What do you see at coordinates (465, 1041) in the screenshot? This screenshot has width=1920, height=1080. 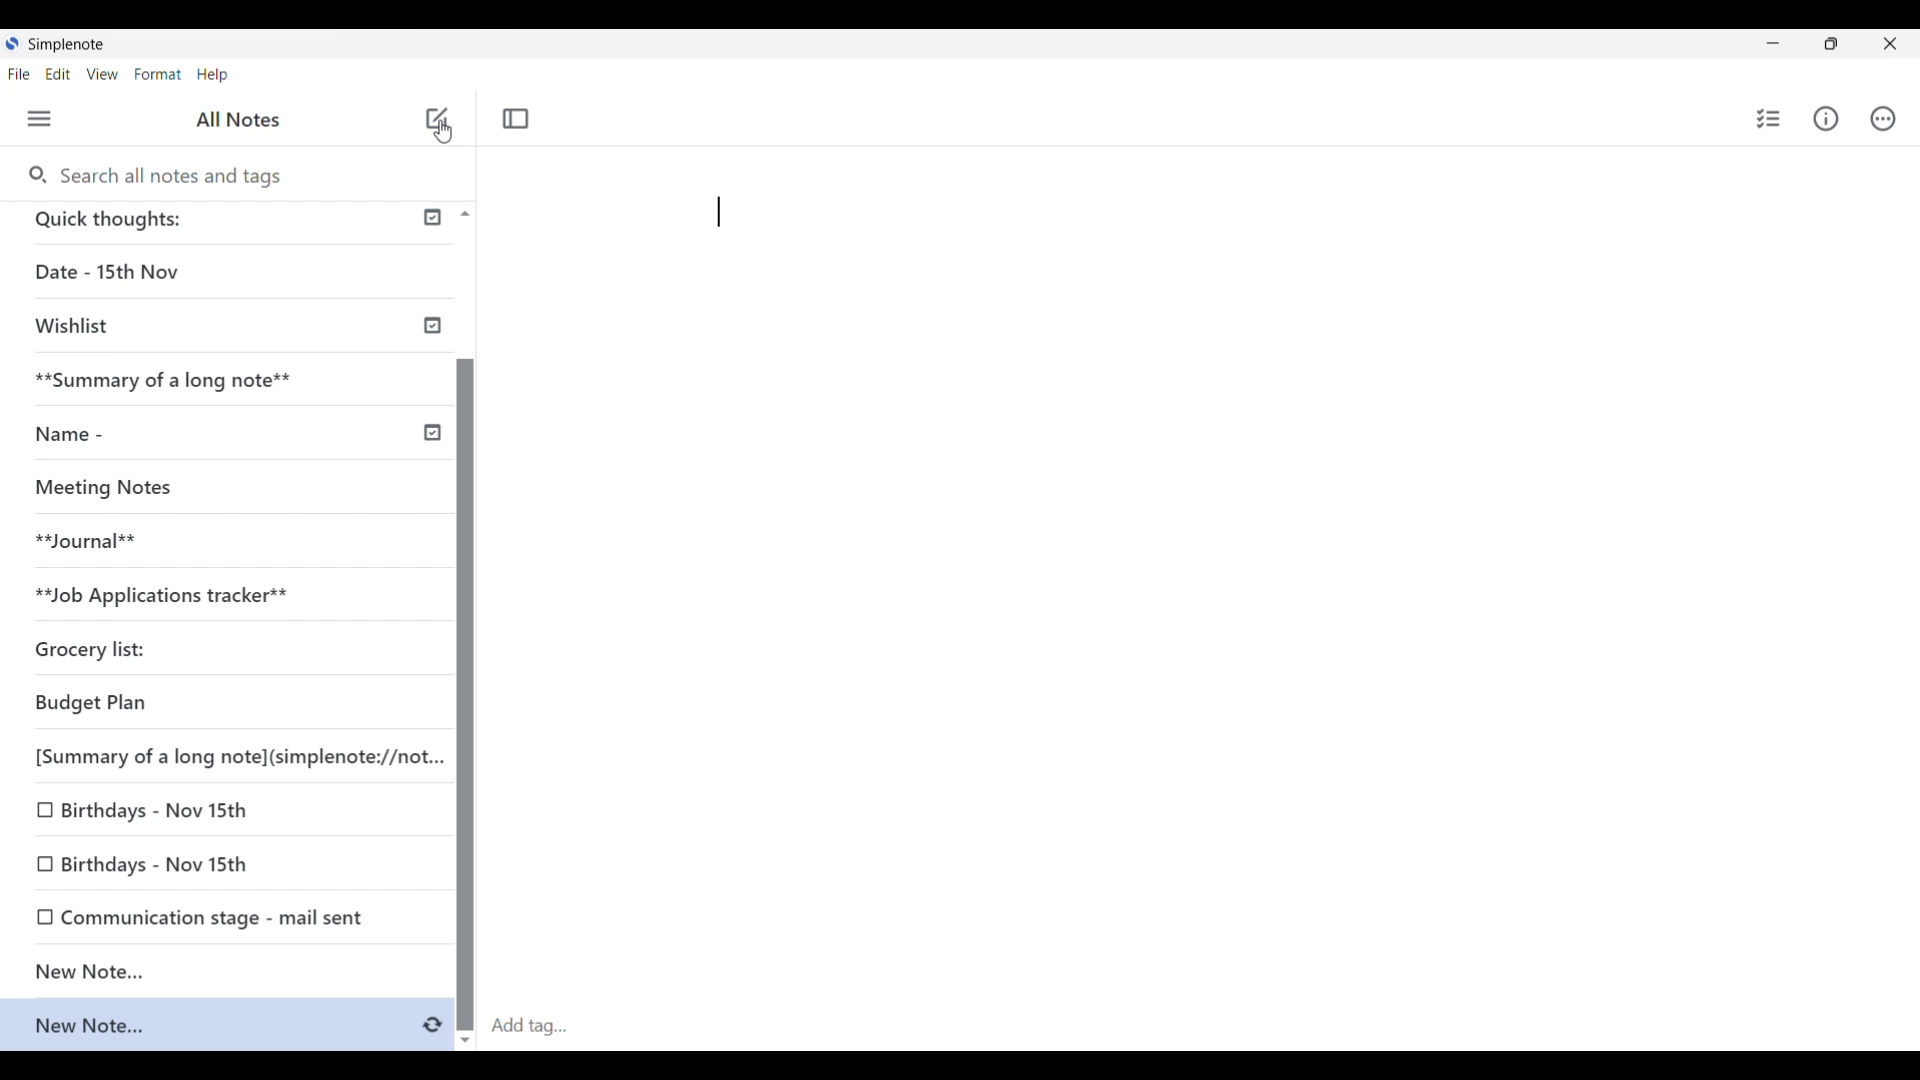 I see `Quick slide to bottom` at bounding box center [465, 1041].